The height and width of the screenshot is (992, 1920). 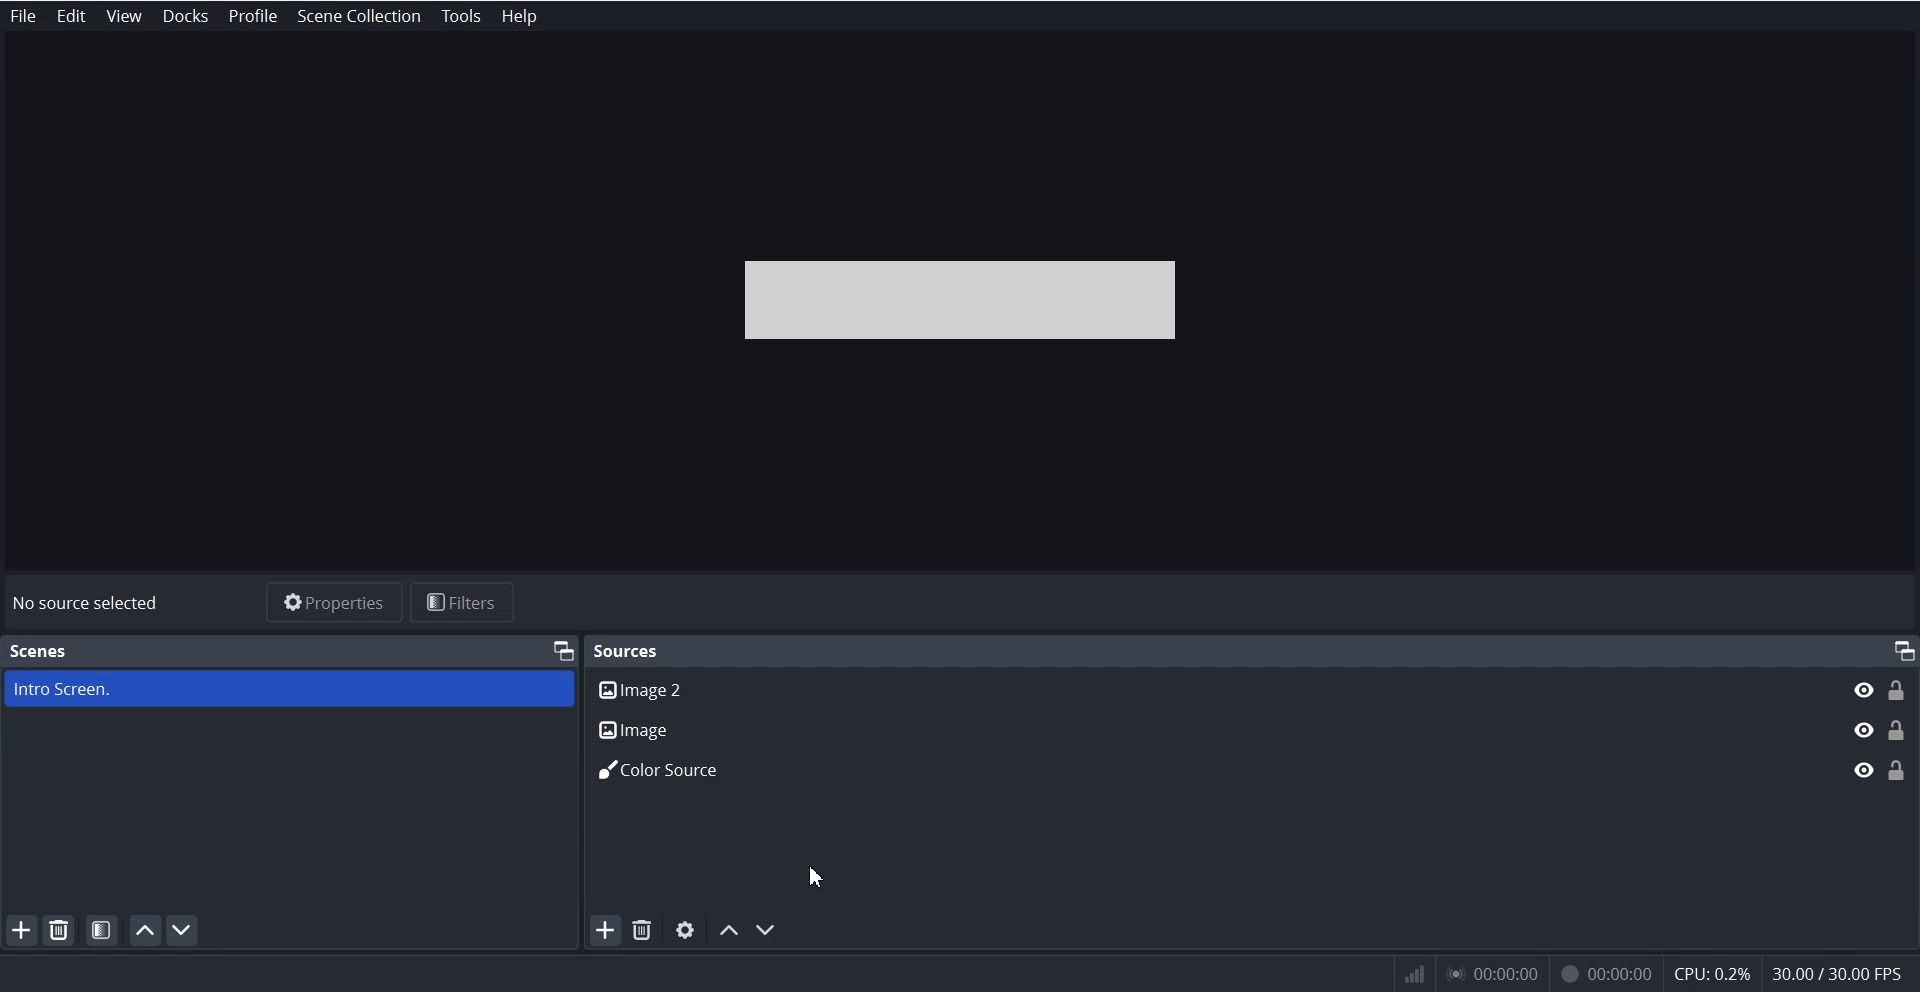 I want to click on network, so click(x=1411, y=974).